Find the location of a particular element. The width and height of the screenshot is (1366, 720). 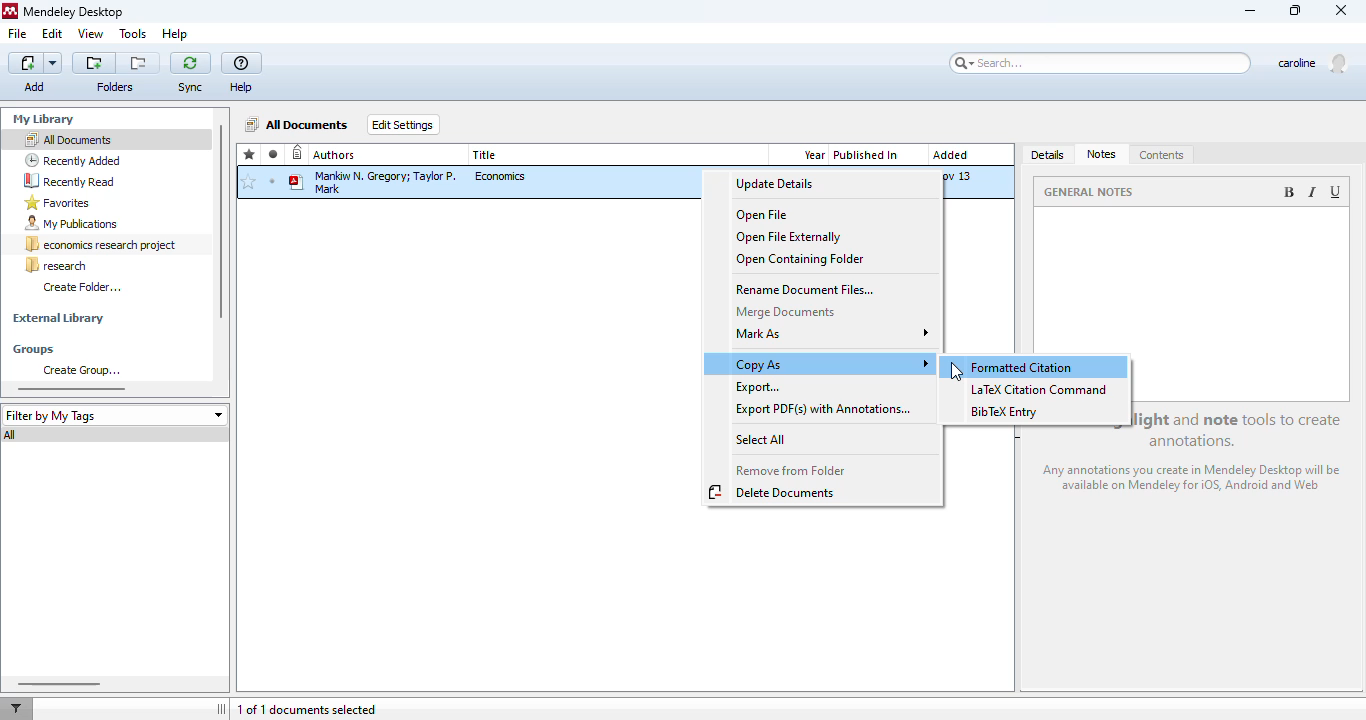

open file externally is located at coordinates (791, 237).